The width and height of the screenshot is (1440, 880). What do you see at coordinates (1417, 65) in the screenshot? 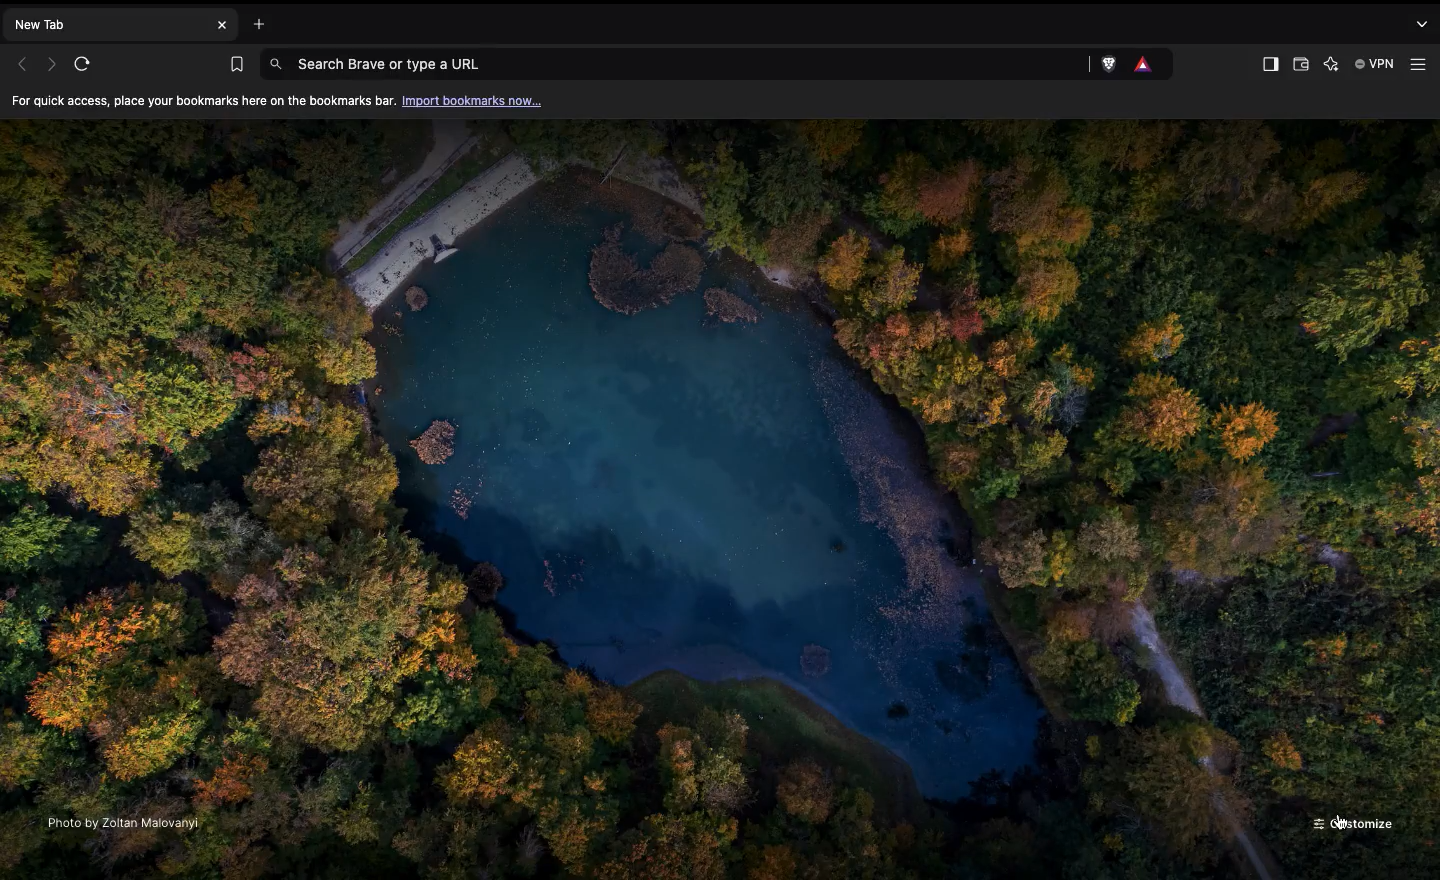
I see `Customize and control brave` at bounding box center [1417, 65].